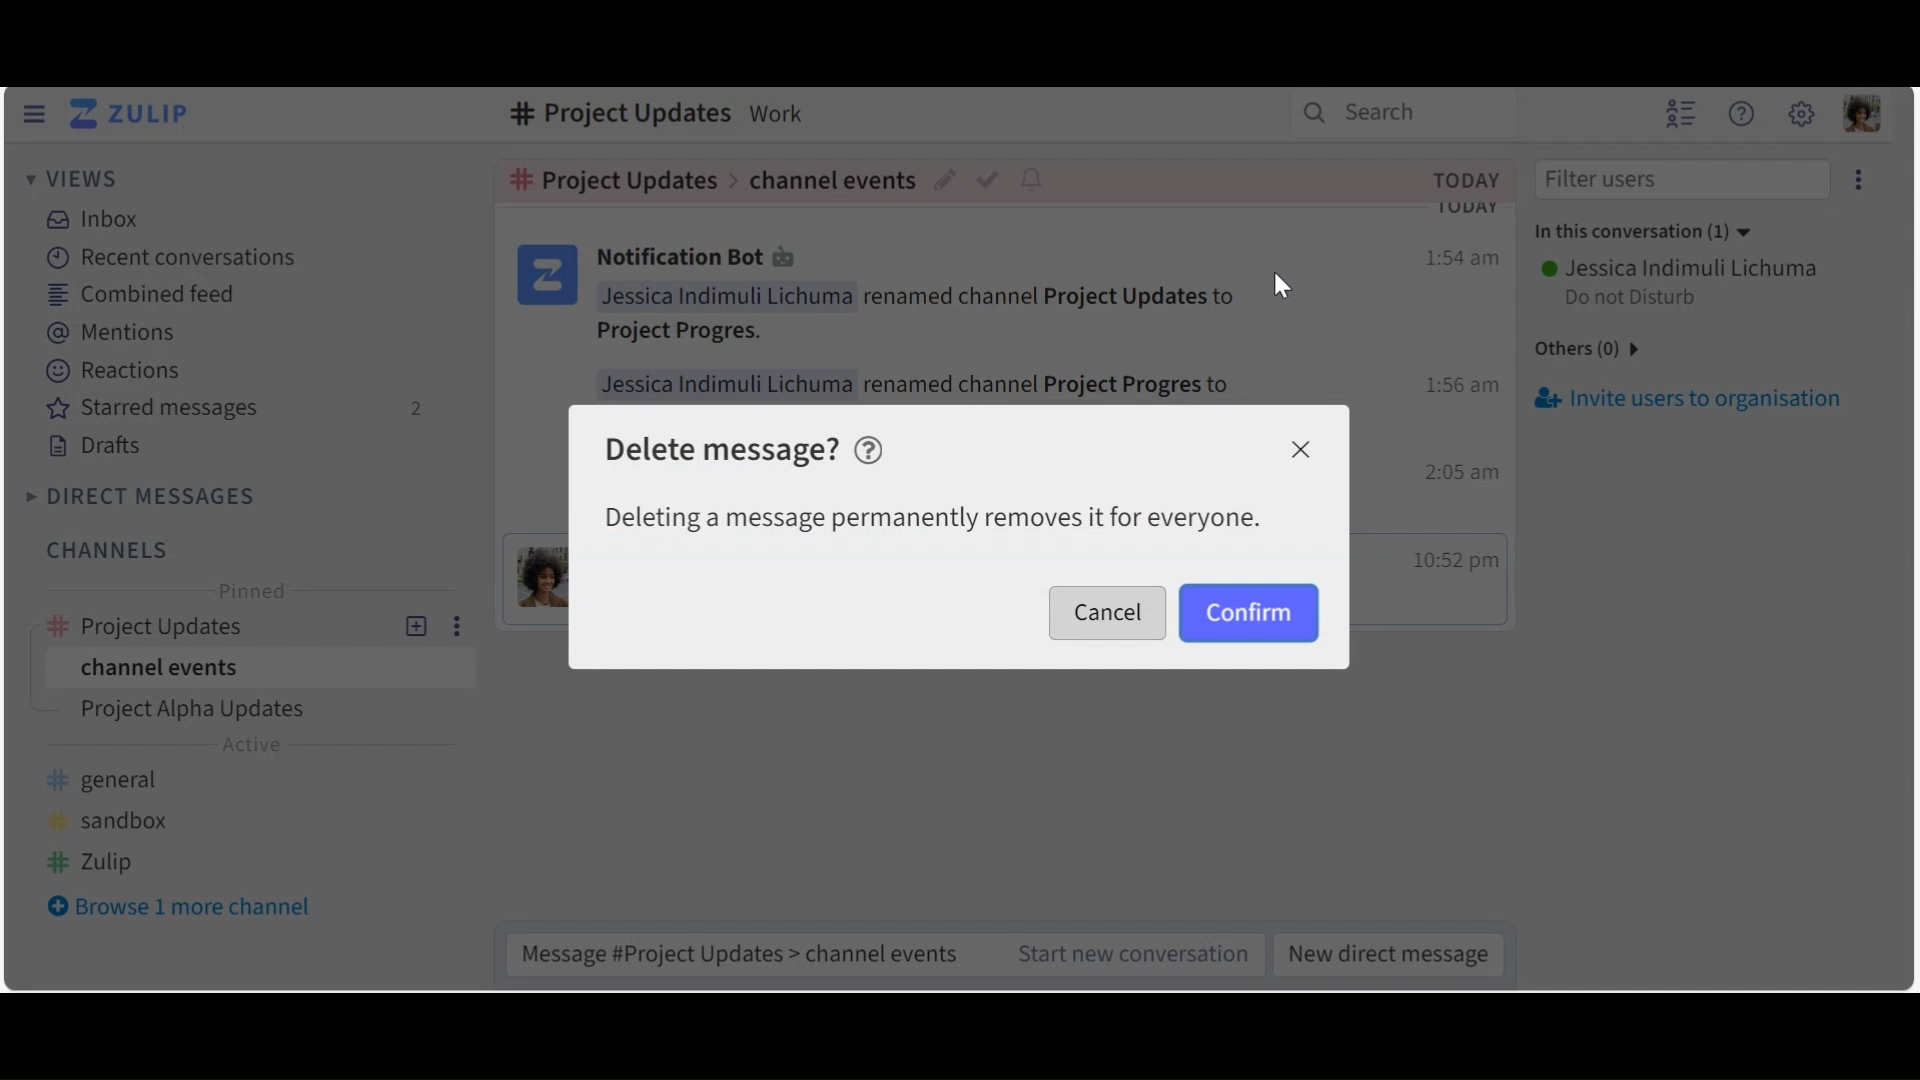 Image resolution: width=1920 pixels, height=1080 pixels. What do you see at coordinates (140, 296) in the screenshot?
I see `Combined feed` at bounding box center [140, 296].